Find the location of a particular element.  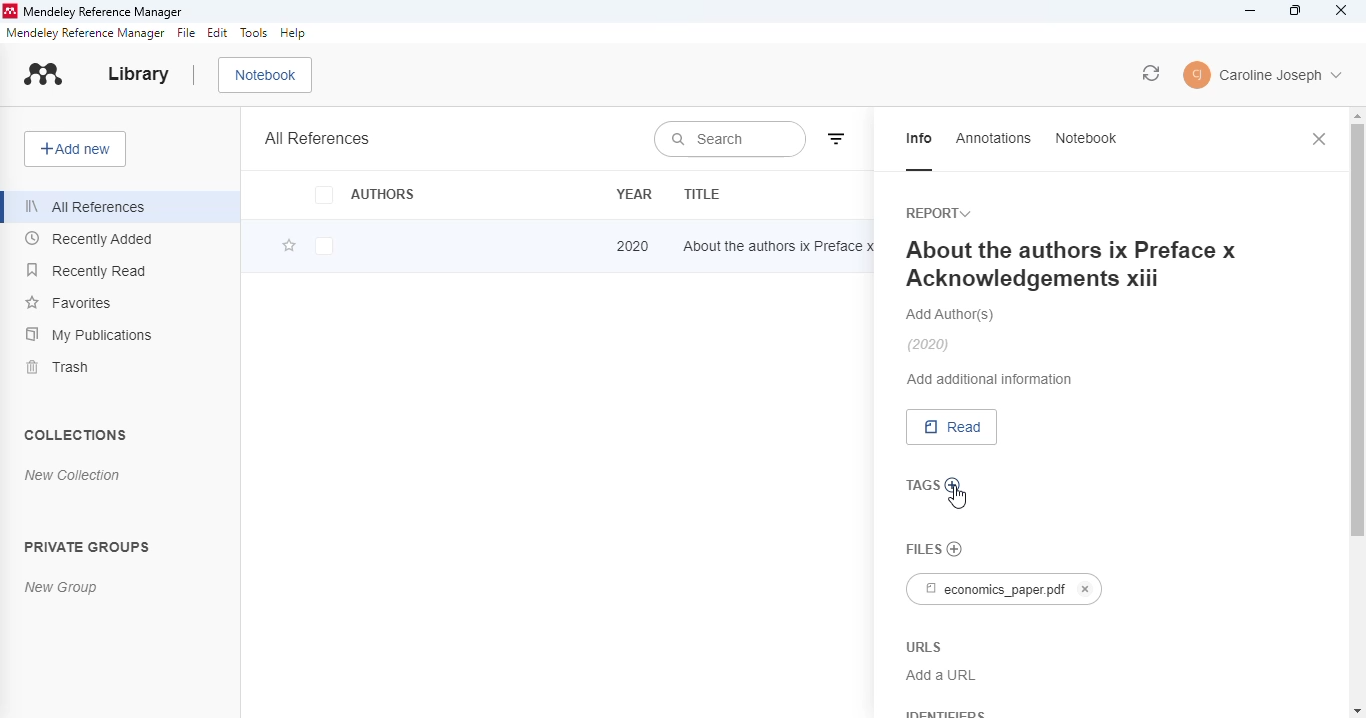

search is located at coordinates (731, 141).